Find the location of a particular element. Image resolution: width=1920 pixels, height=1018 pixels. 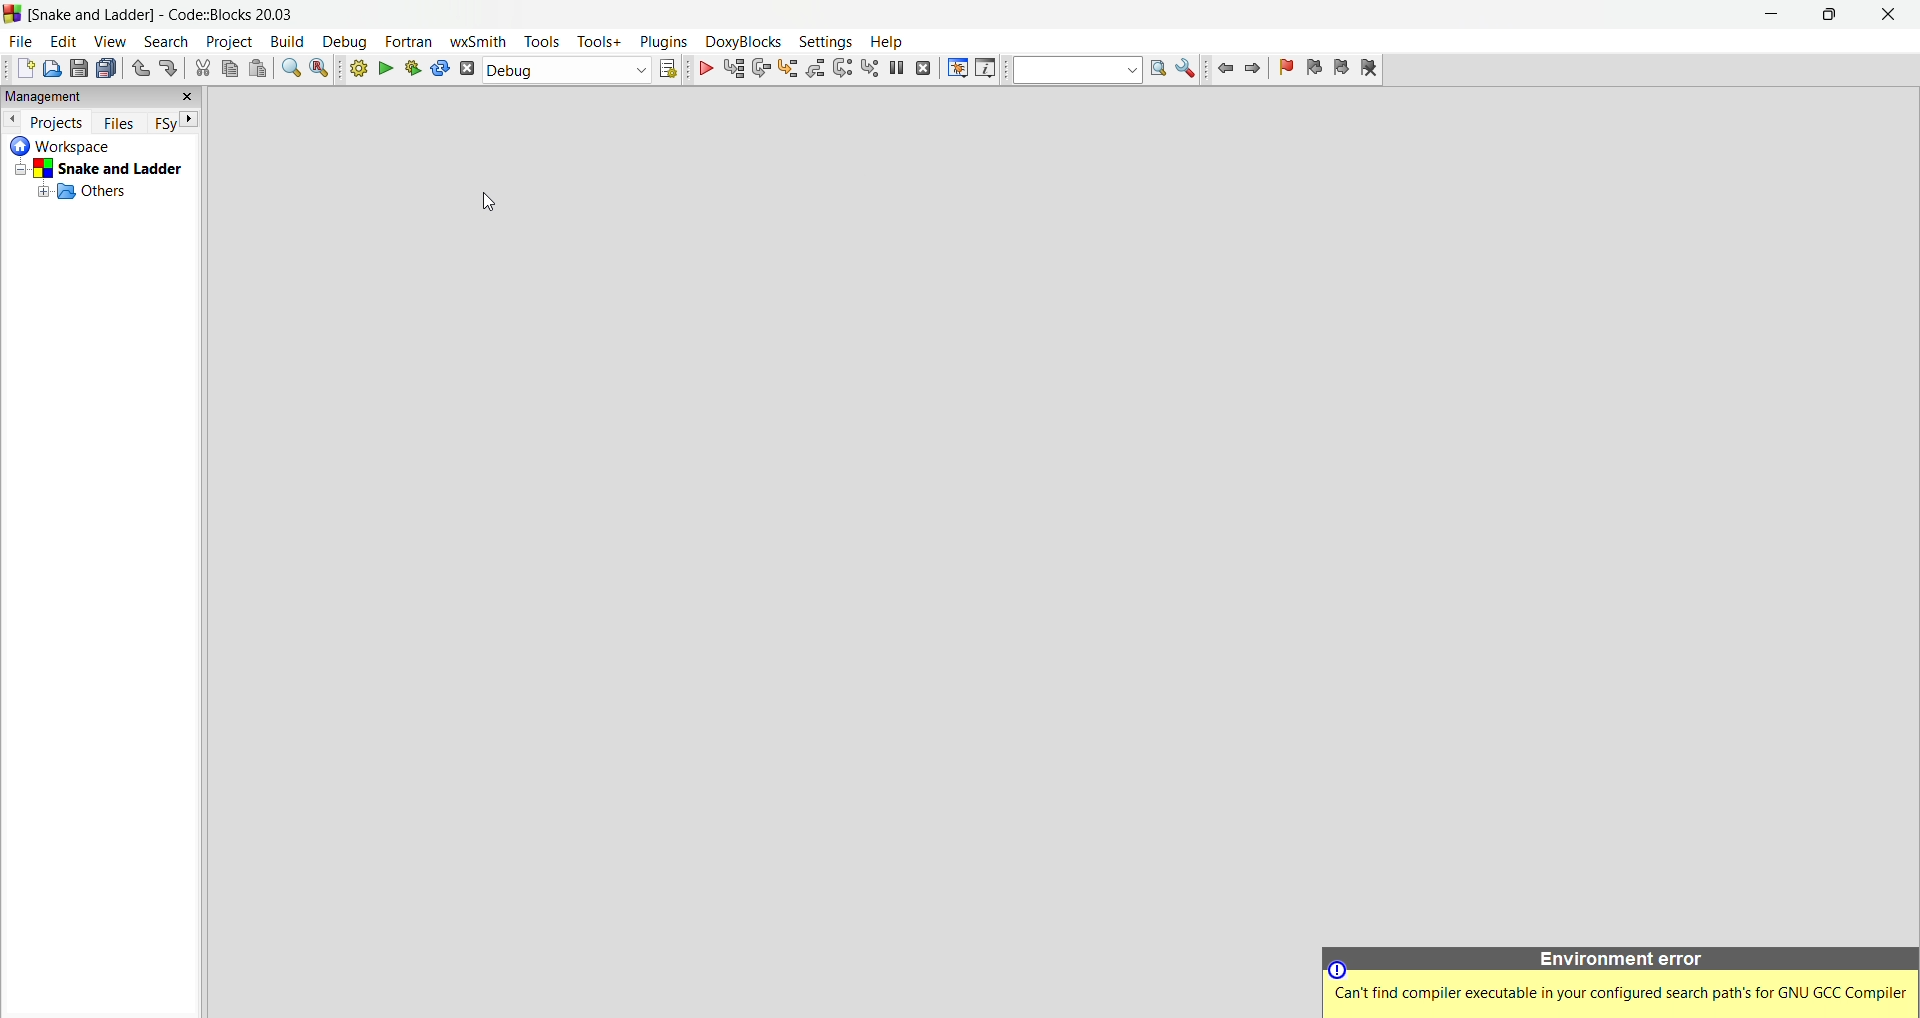

 is located at coordinates (741, 41).